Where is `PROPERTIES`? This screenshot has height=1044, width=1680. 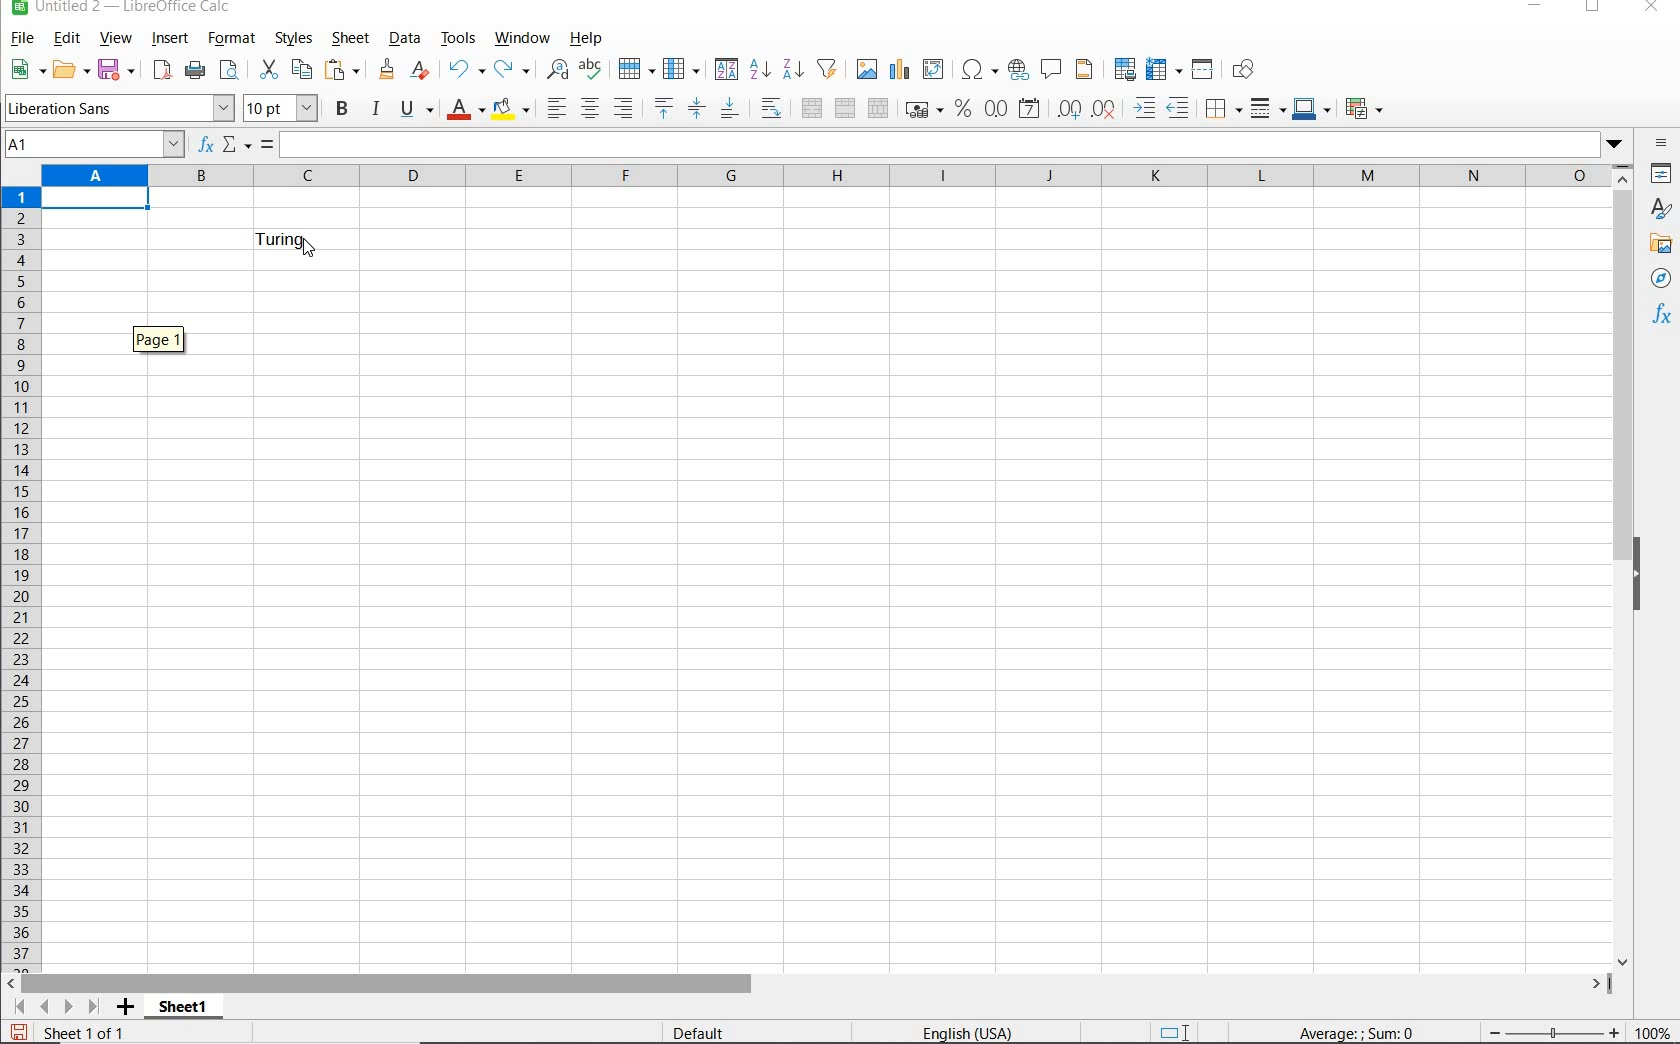
PROPERTIES is located at coordinates (1662, 175).